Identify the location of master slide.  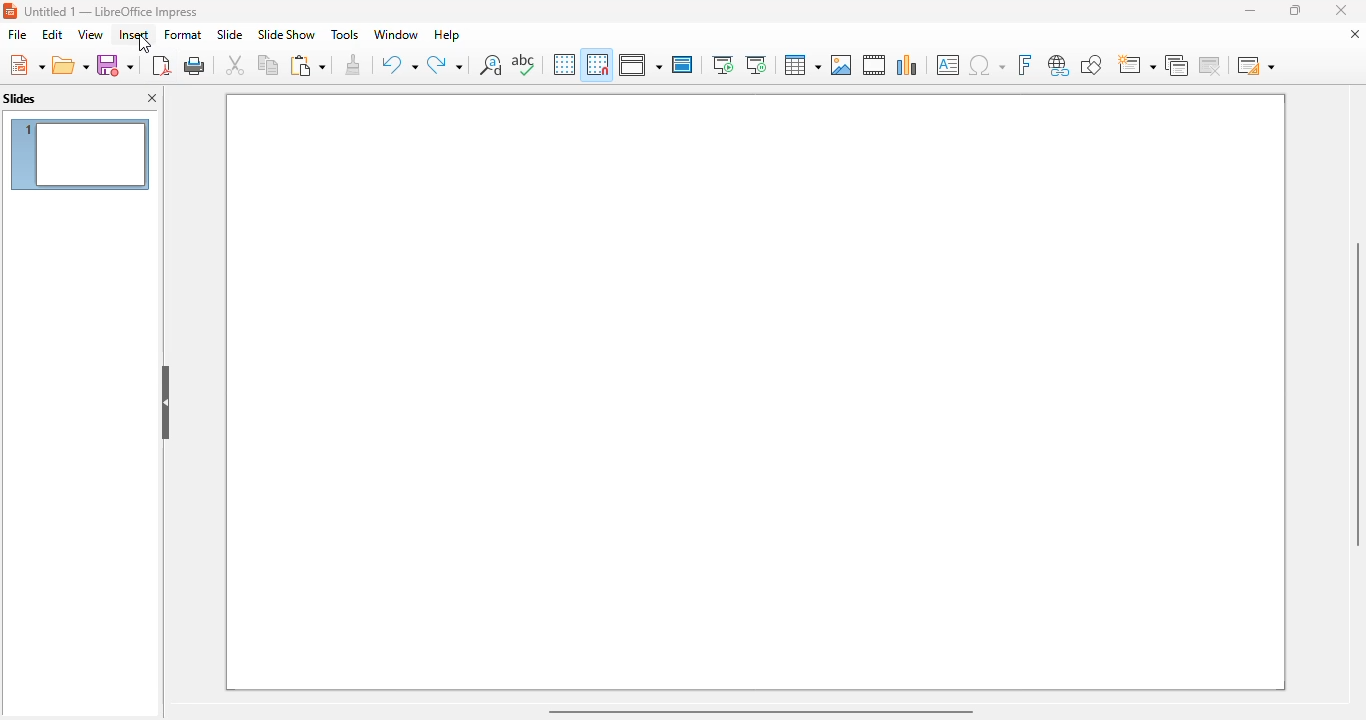
(682, 64).